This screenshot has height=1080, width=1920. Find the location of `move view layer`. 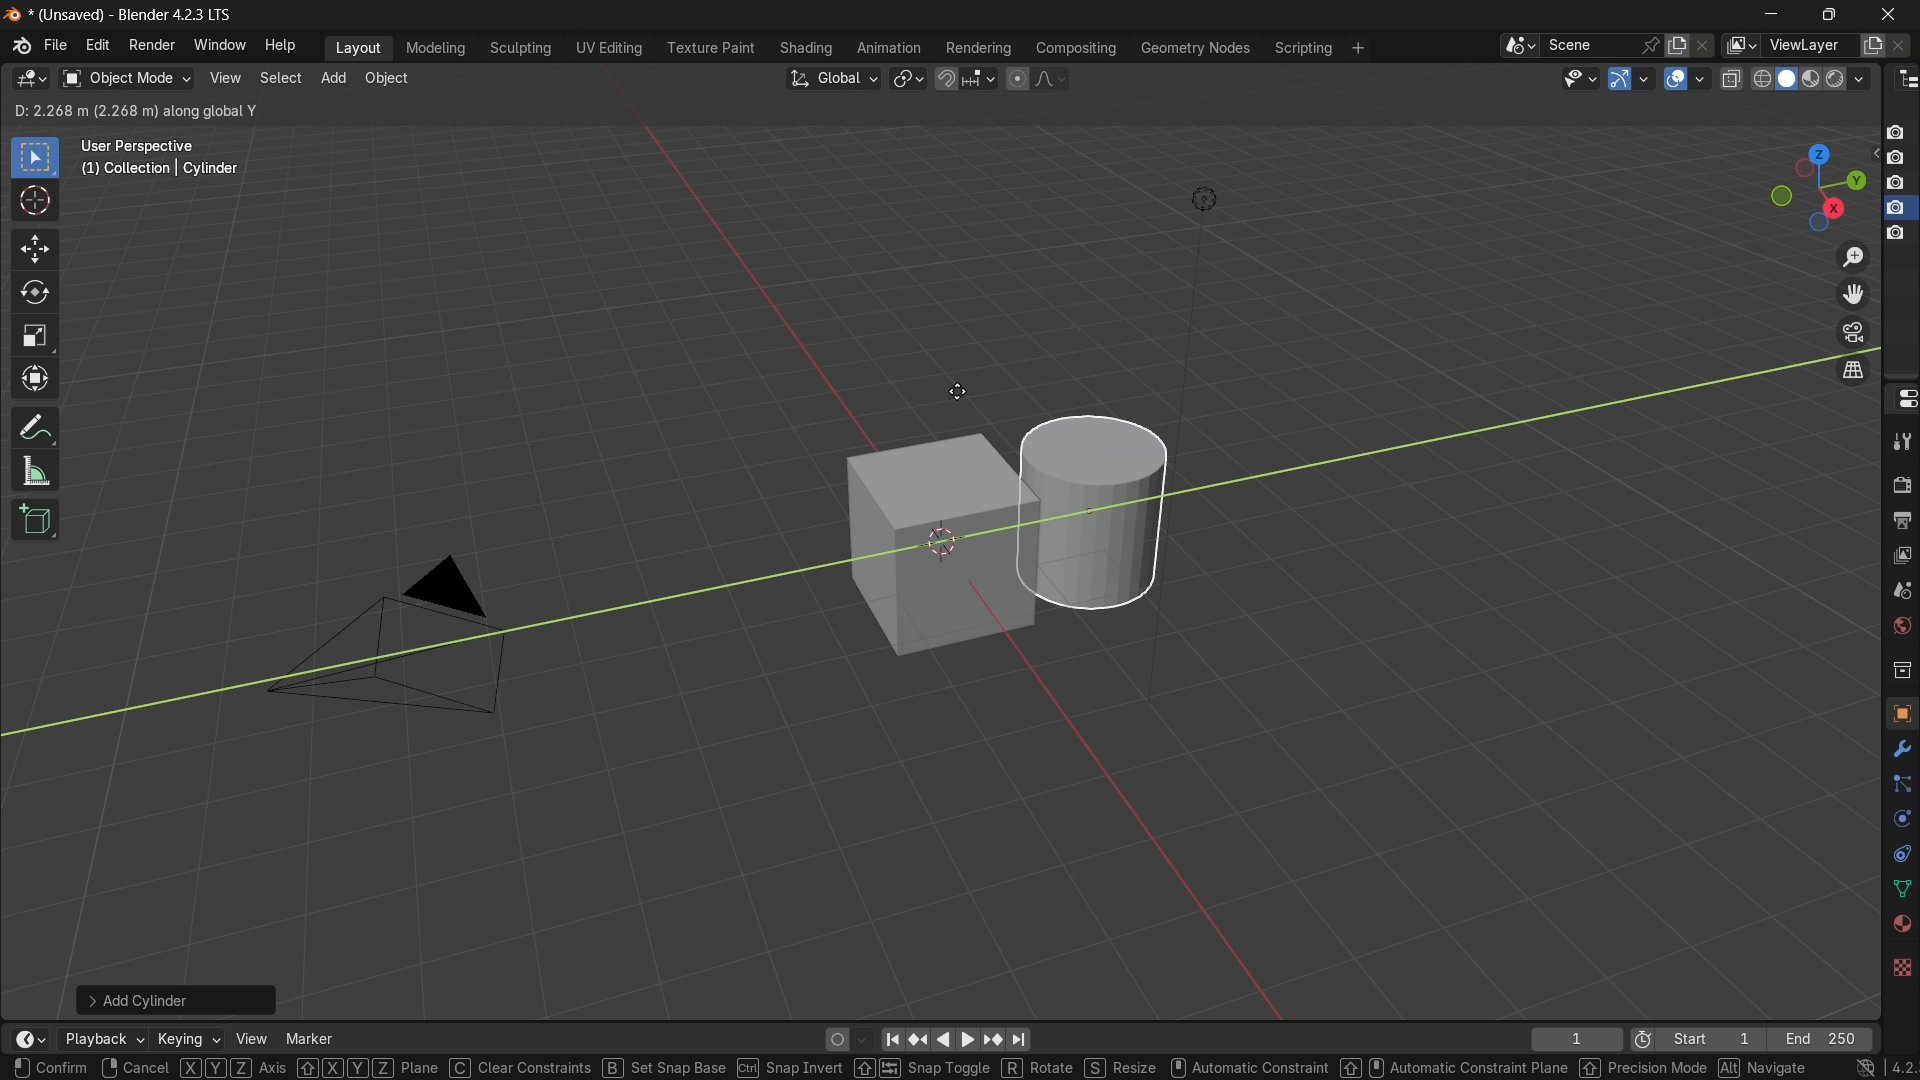

move view layer is located at coordinates (1854, 295).